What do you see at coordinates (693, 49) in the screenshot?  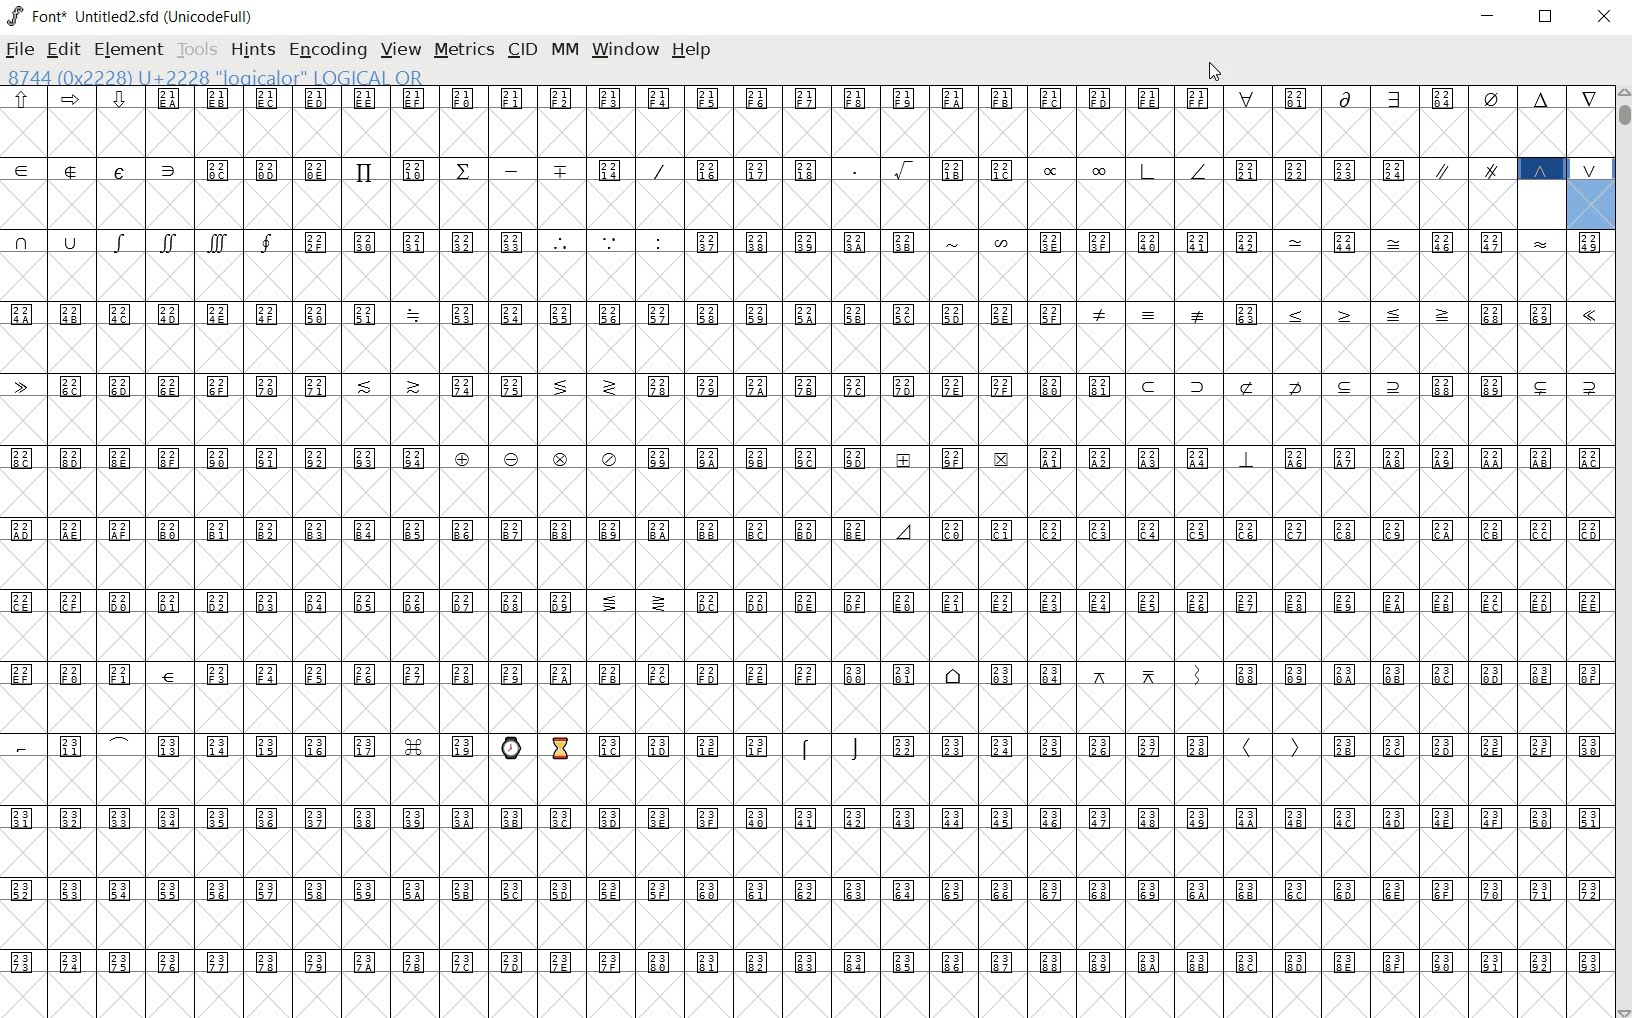 I see `help` at bounding box center [693, 49].